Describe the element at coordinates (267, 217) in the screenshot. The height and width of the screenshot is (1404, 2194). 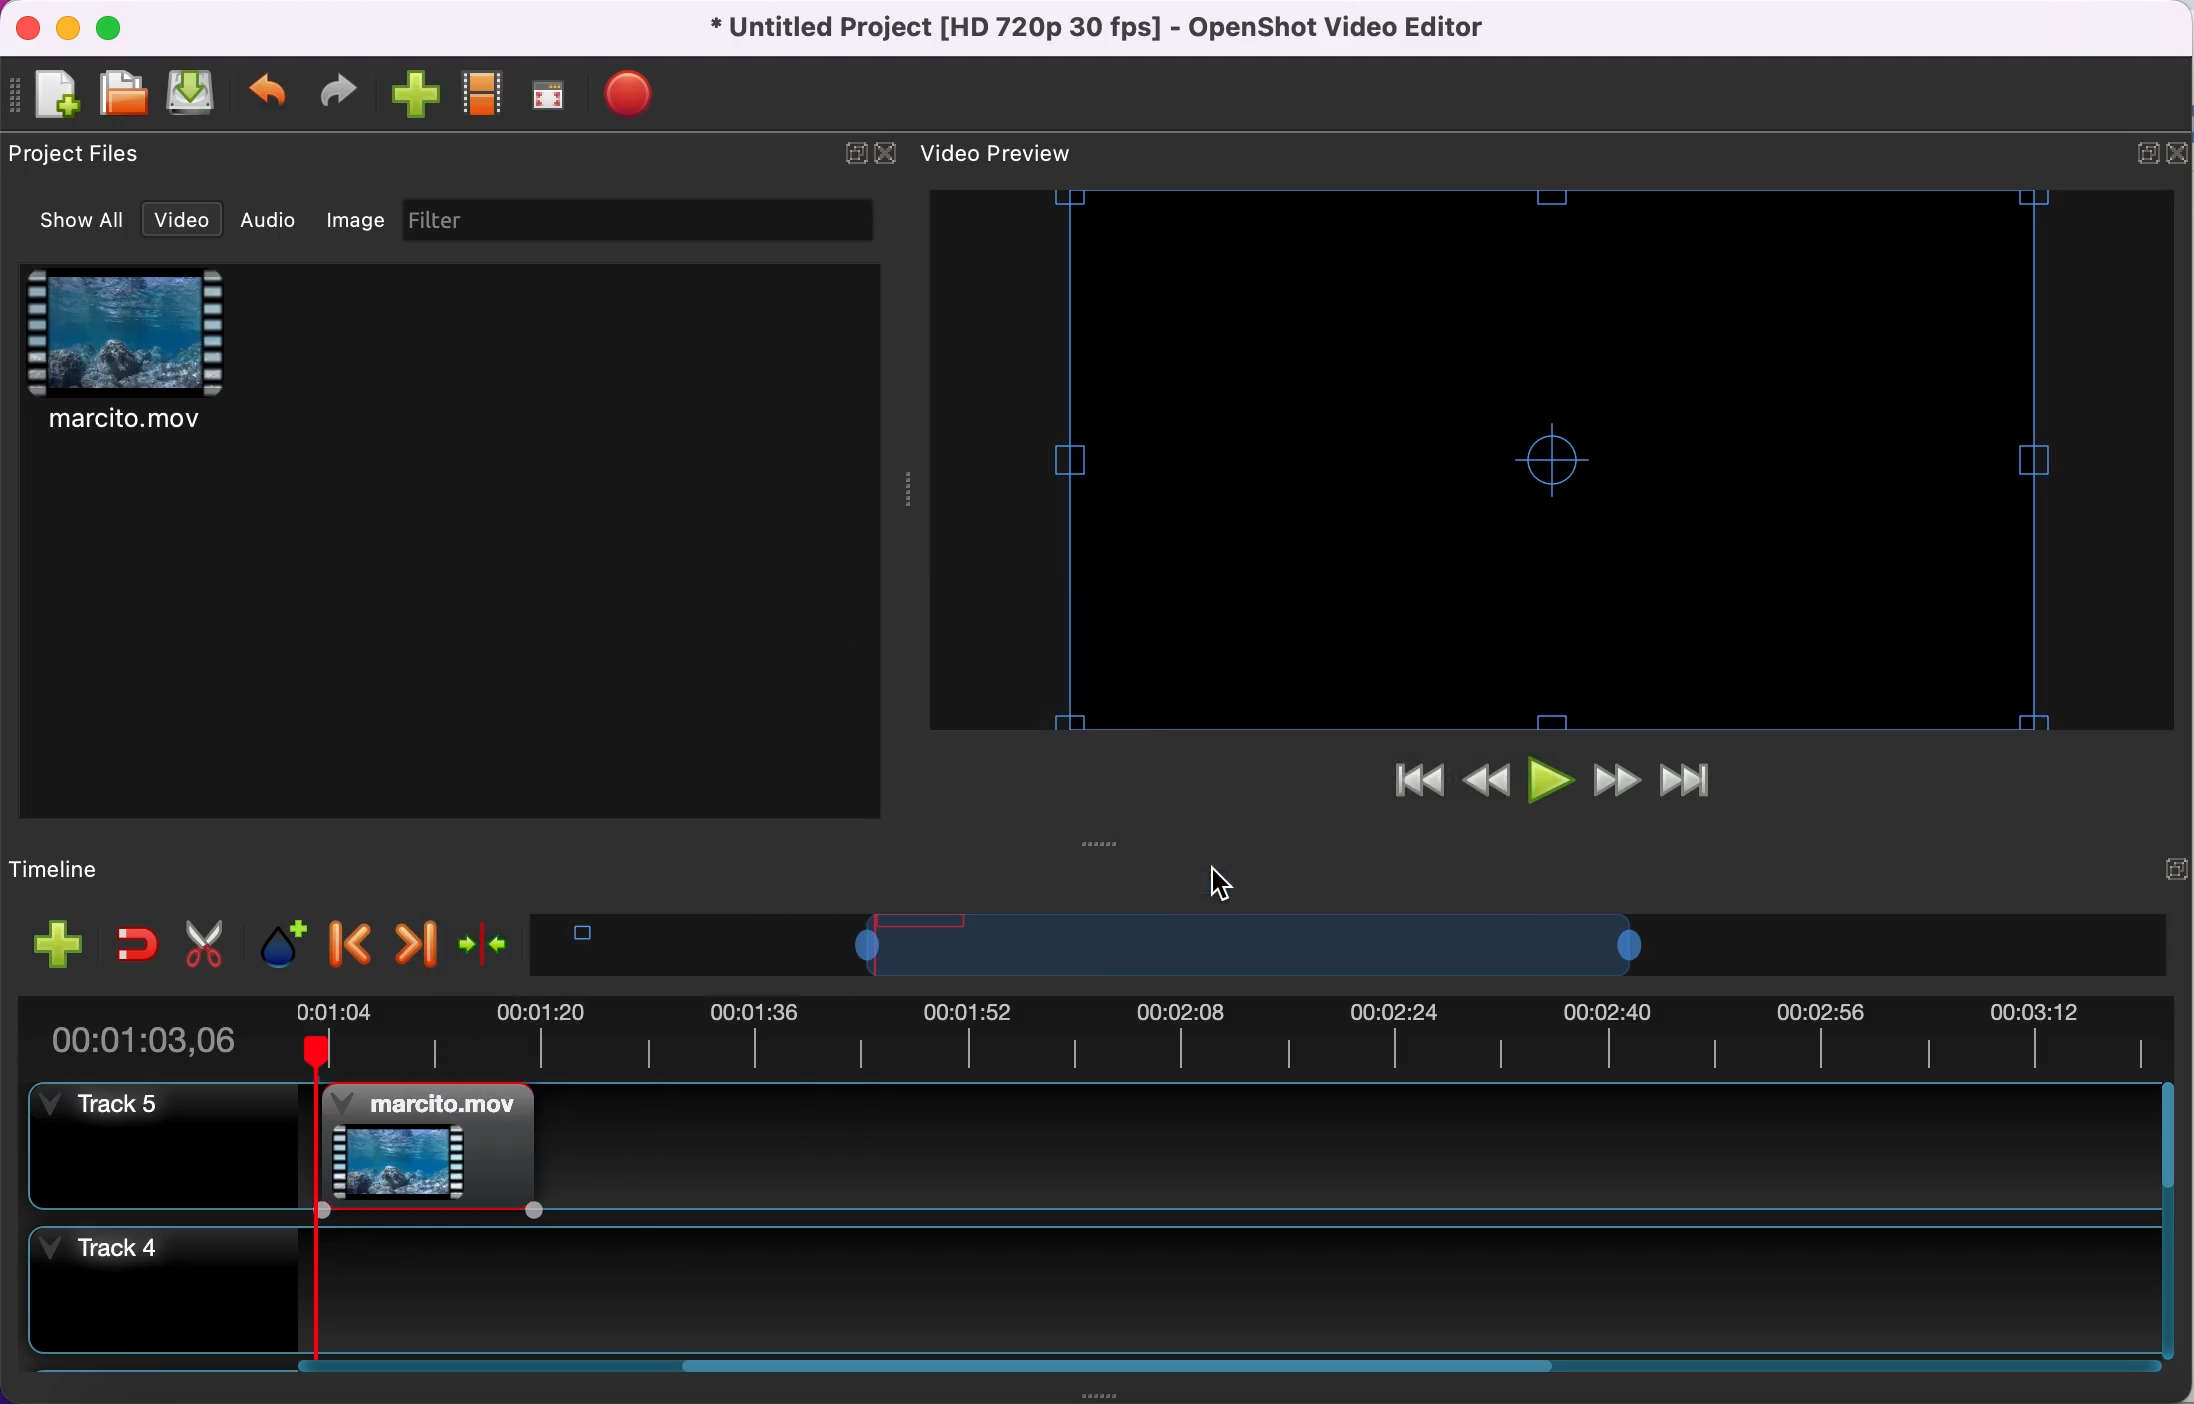
I see `audio` at that location.